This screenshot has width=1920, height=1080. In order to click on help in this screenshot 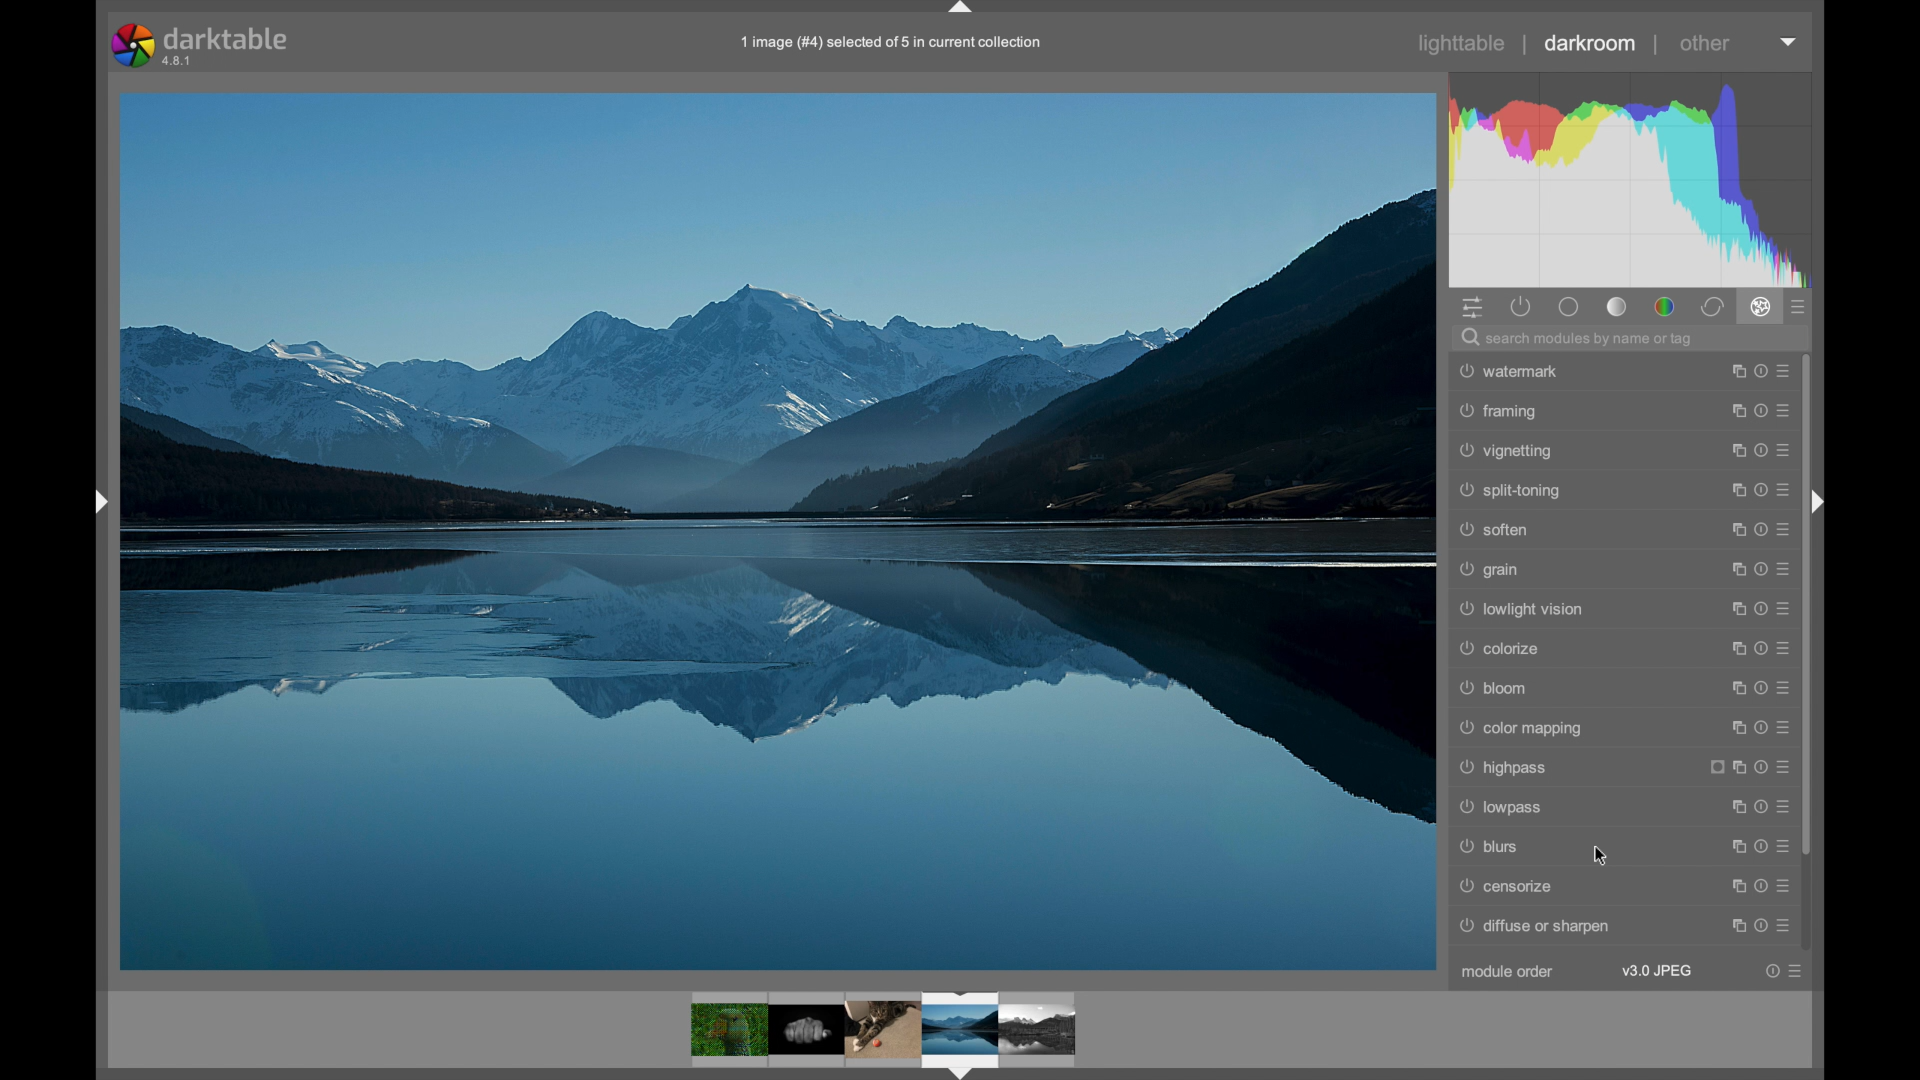, I will do `click(1758, 530)`.